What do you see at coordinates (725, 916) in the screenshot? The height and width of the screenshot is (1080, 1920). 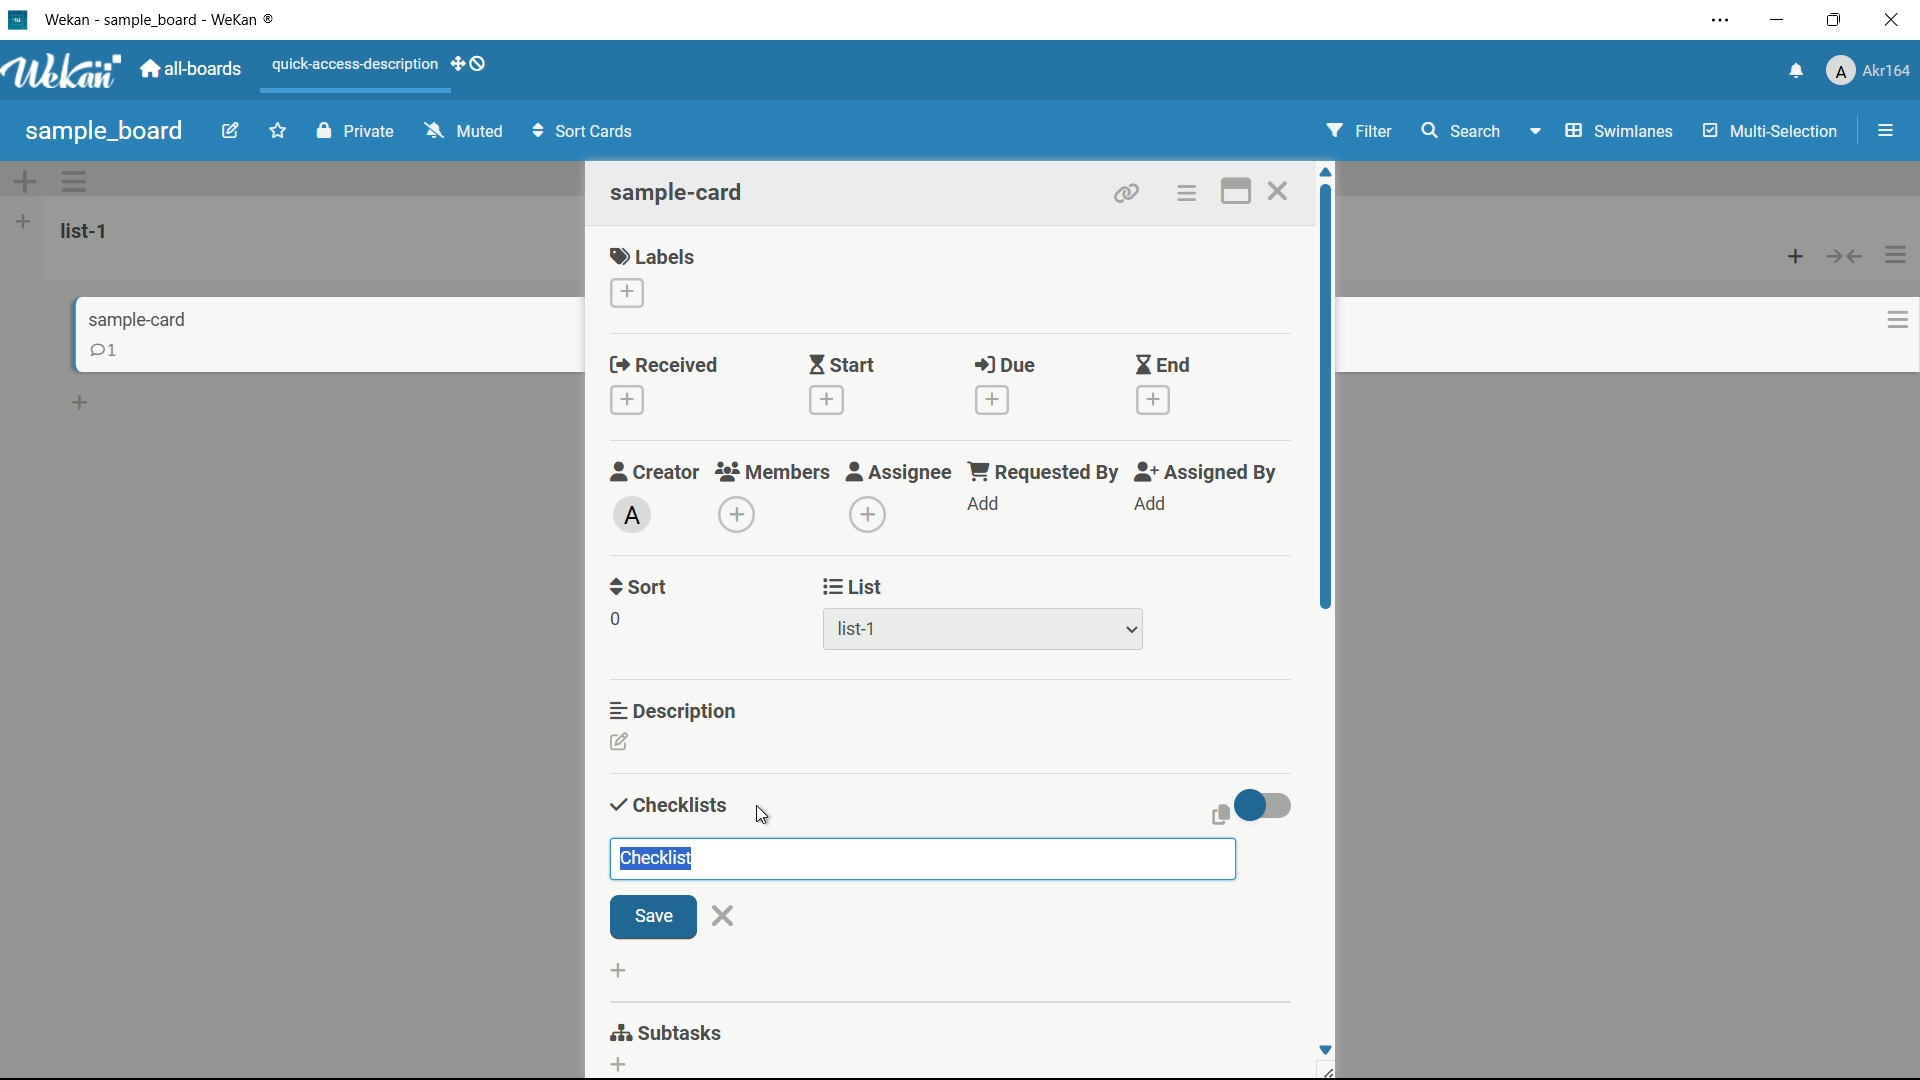 I see `close add an item` at bounding box center [725, 916].